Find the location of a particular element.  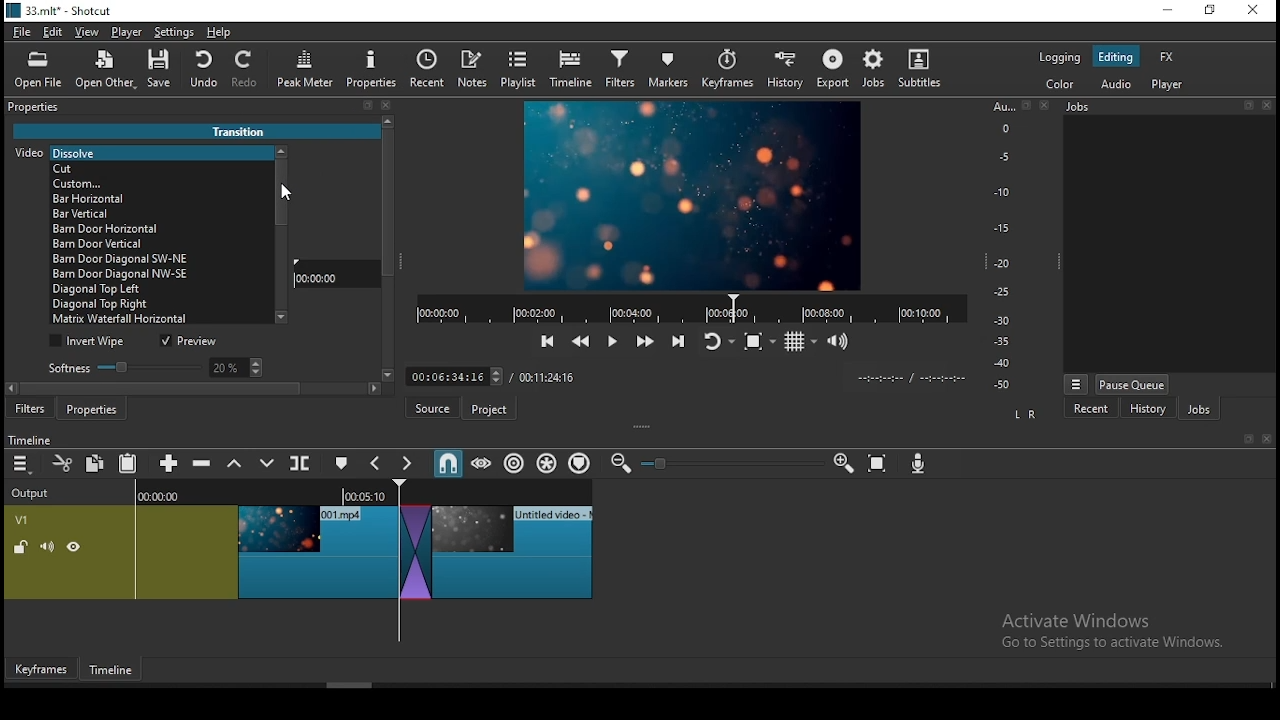

transition option is located at coordinates (161, 274).